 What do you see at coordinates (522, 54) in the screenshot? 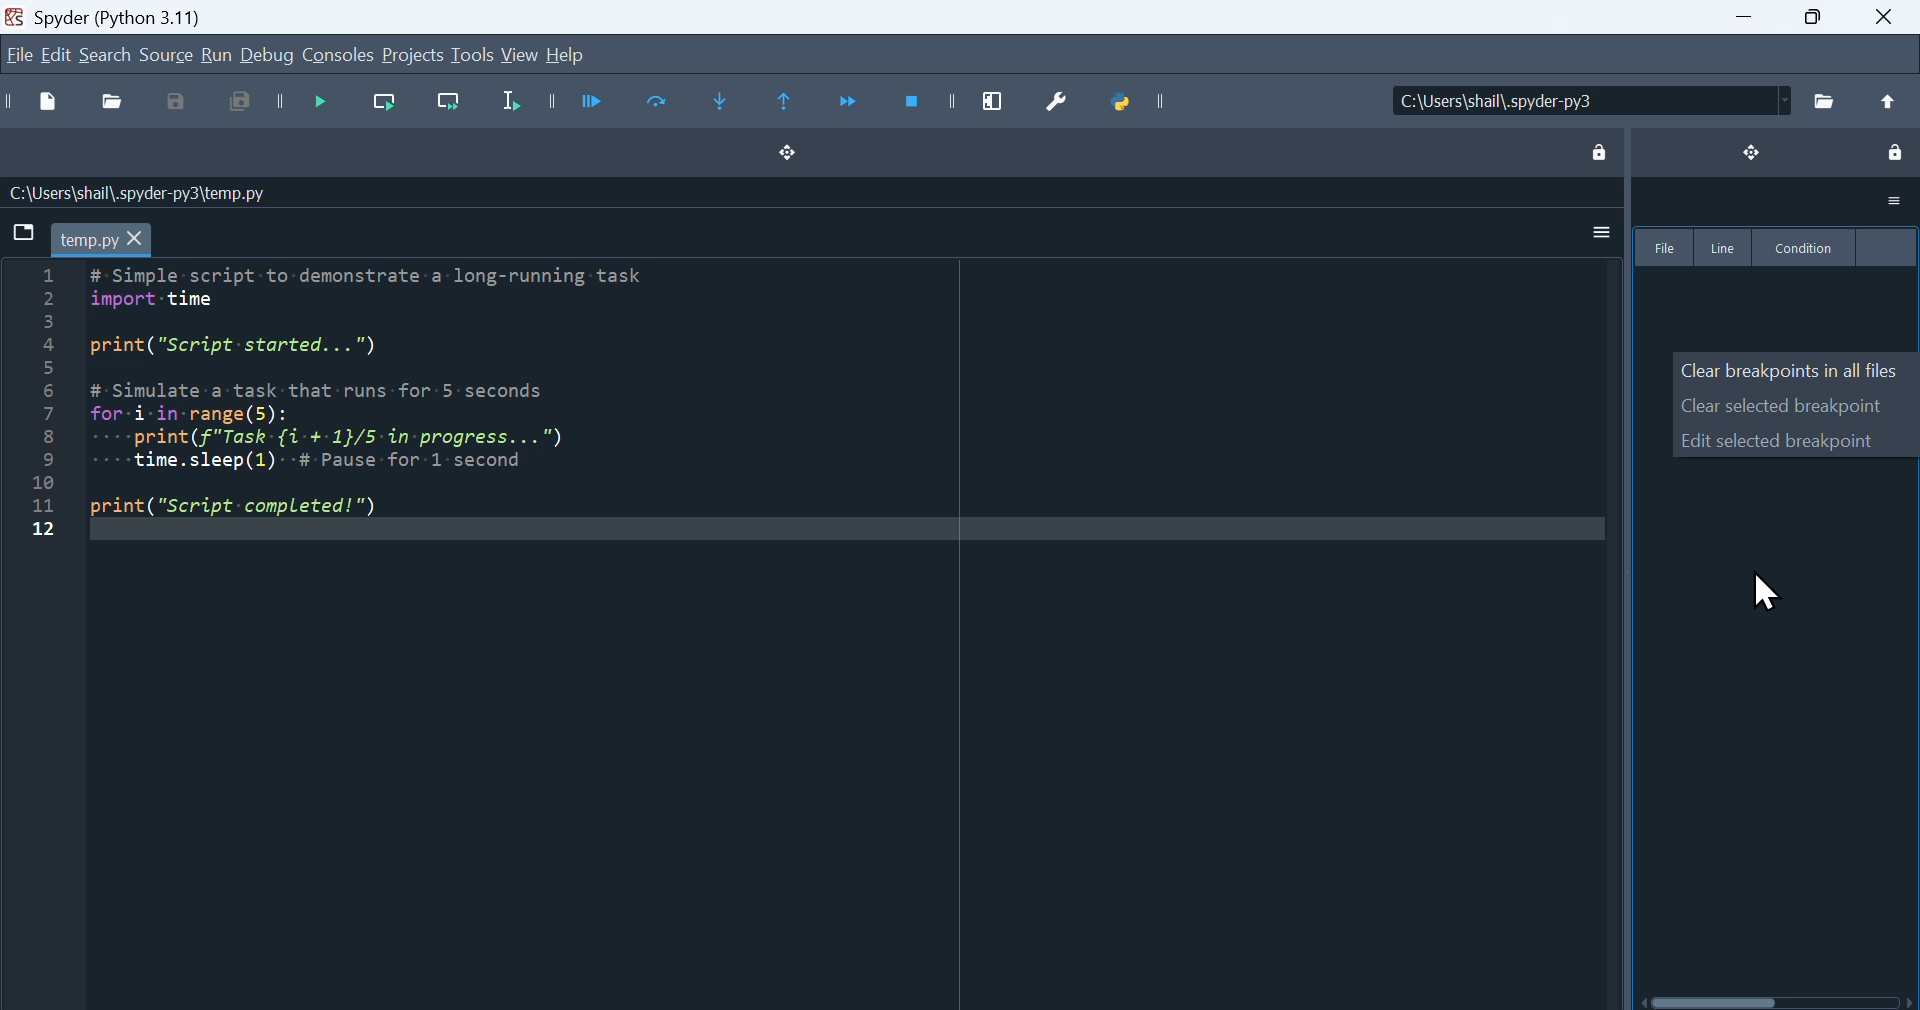
I see `view` at bounding box center [522, 54].